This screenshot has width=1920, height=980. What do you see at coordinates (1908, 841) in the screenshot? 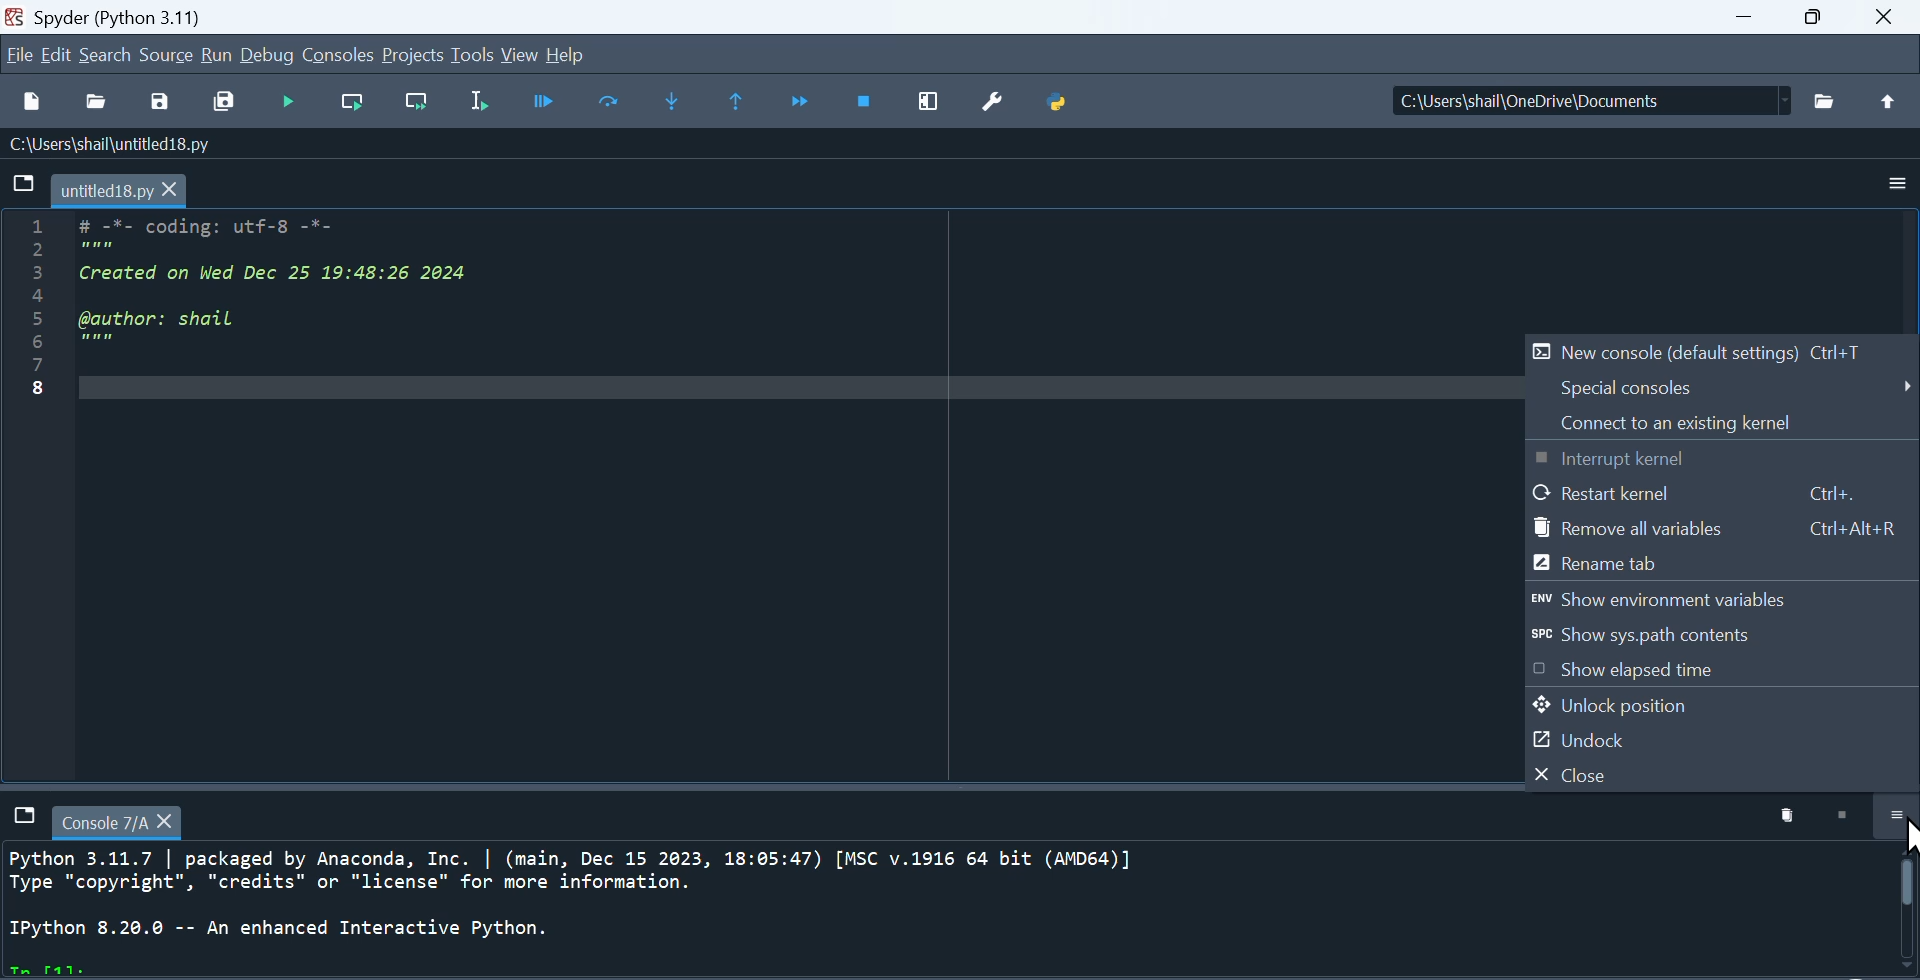
I see `cursor` at bounding box center [1908, 841].